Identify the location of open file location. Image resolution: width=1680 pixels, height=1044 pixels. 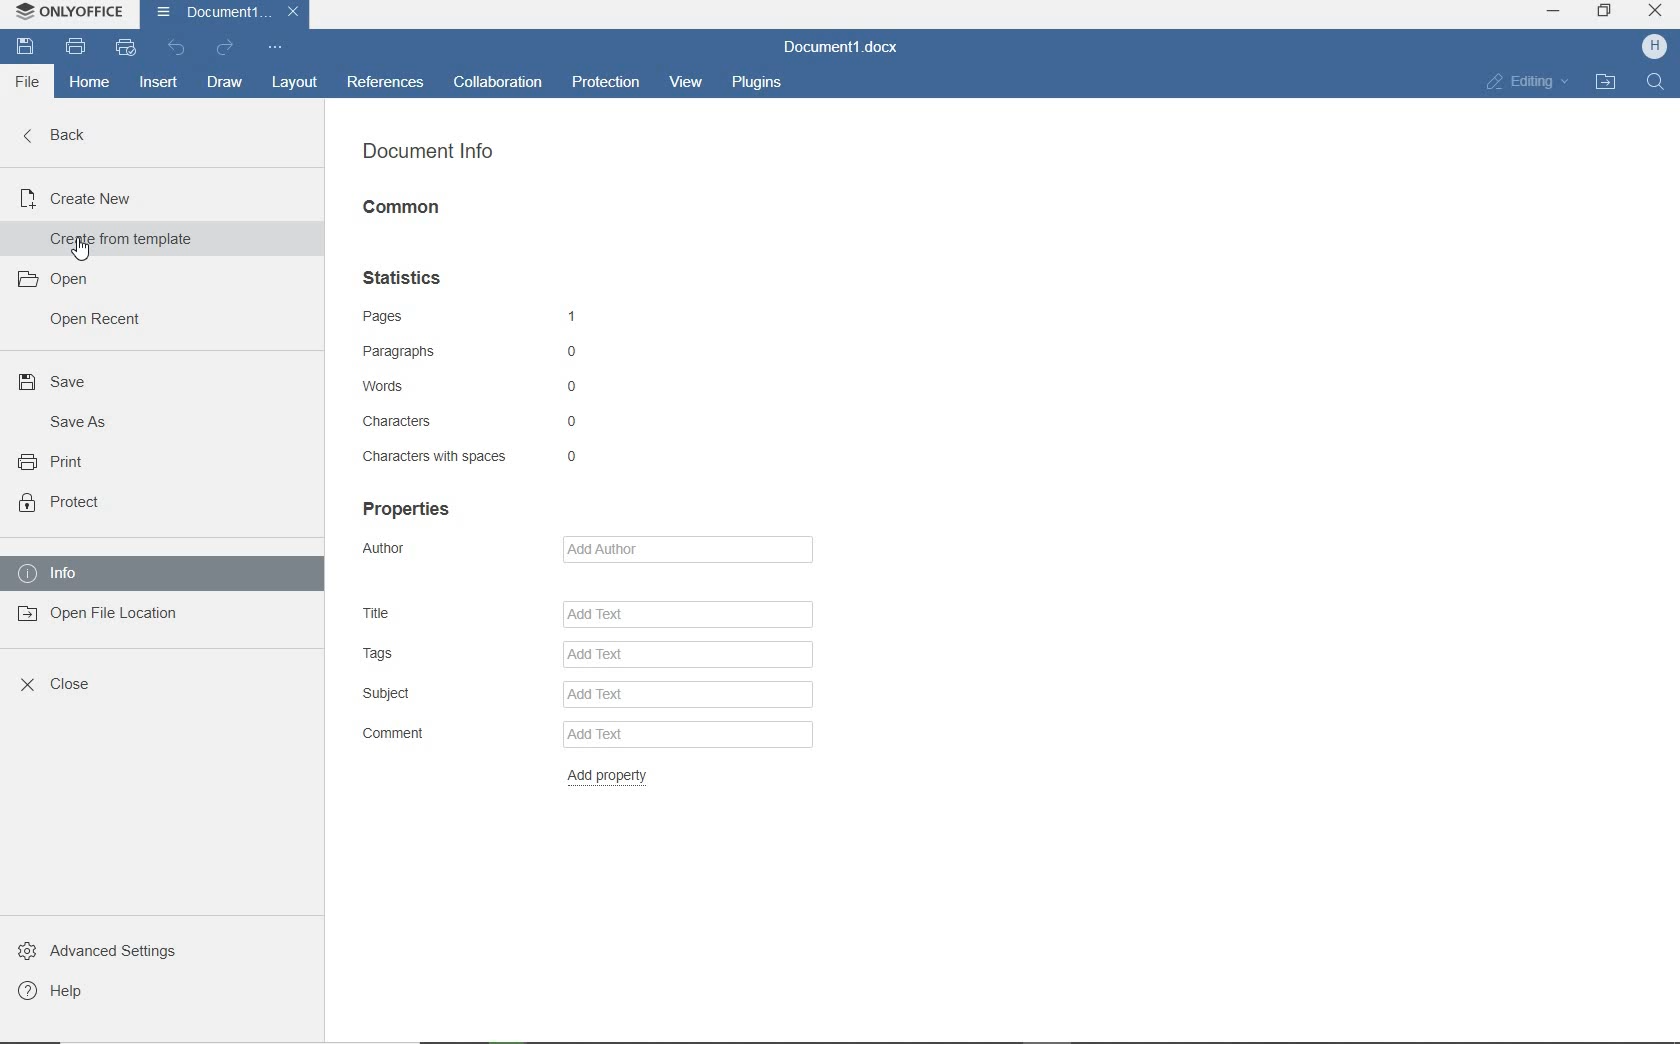
(1607, 84).